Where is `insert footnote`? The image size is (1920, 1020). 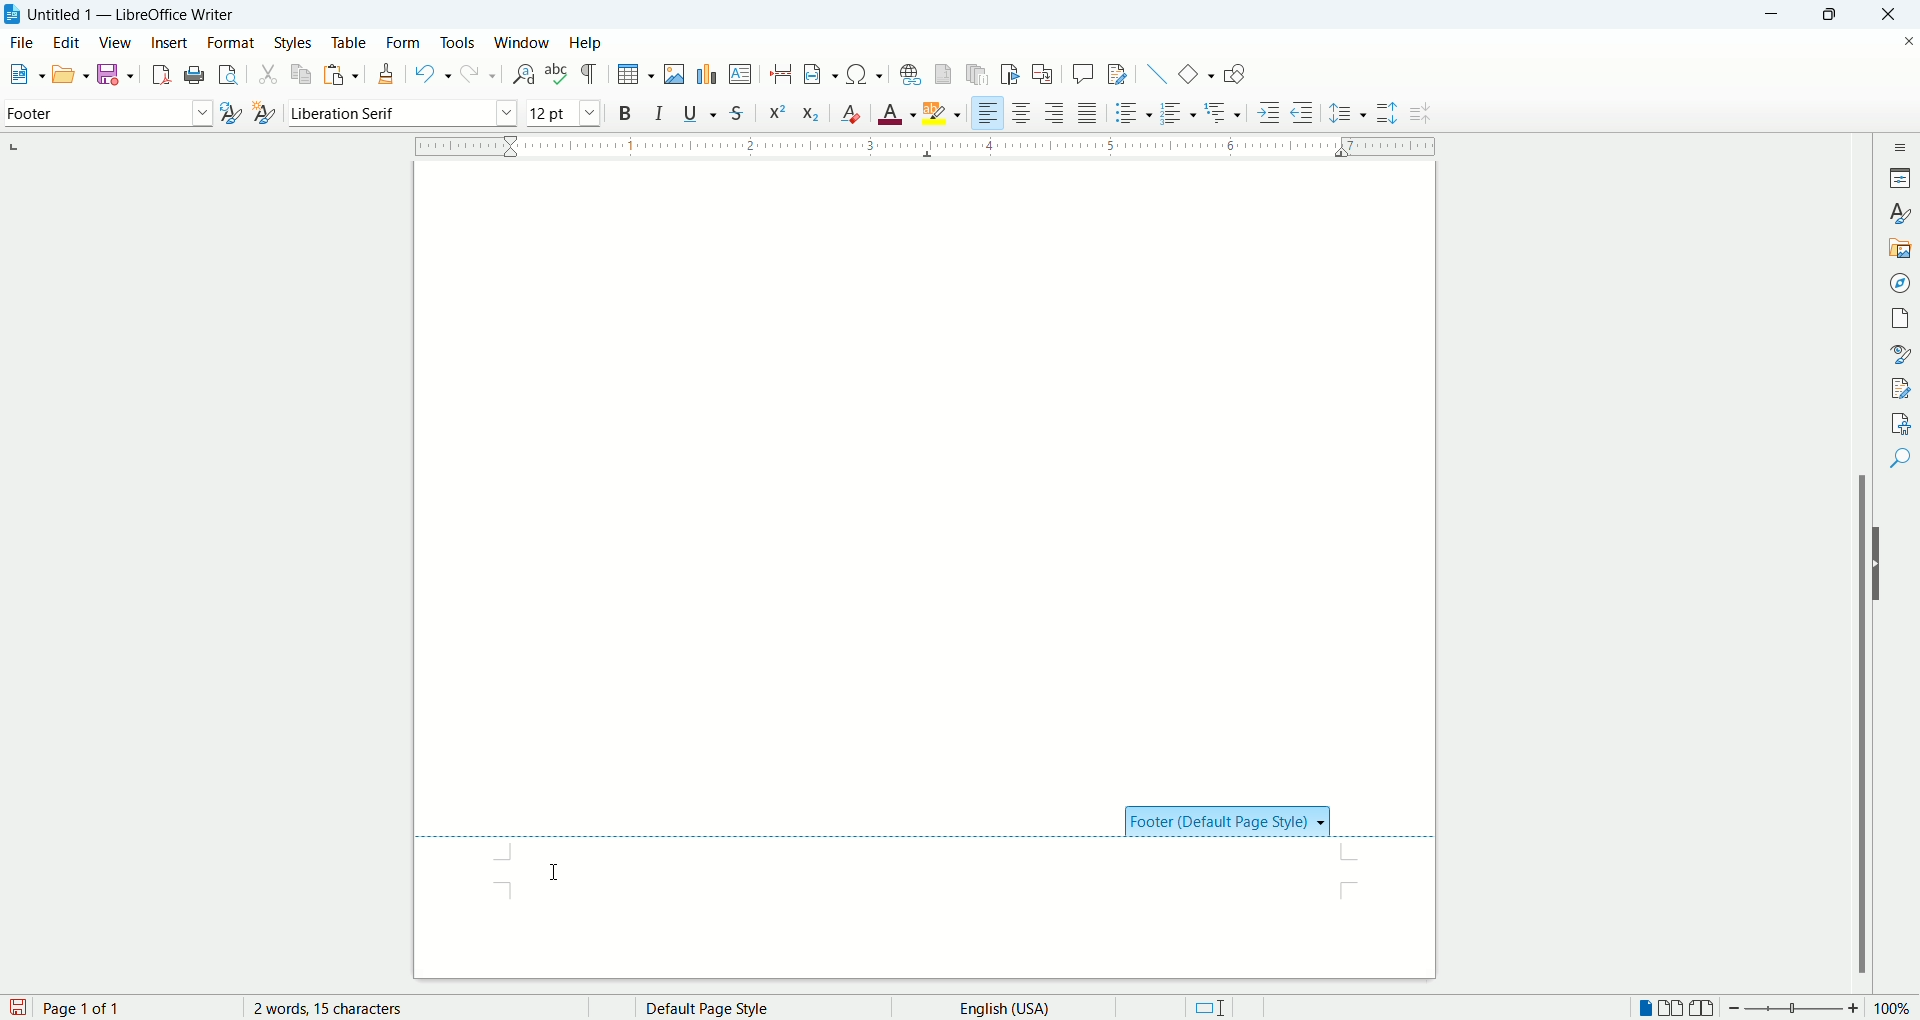 insert footnote is located at coordinates (943, 74).